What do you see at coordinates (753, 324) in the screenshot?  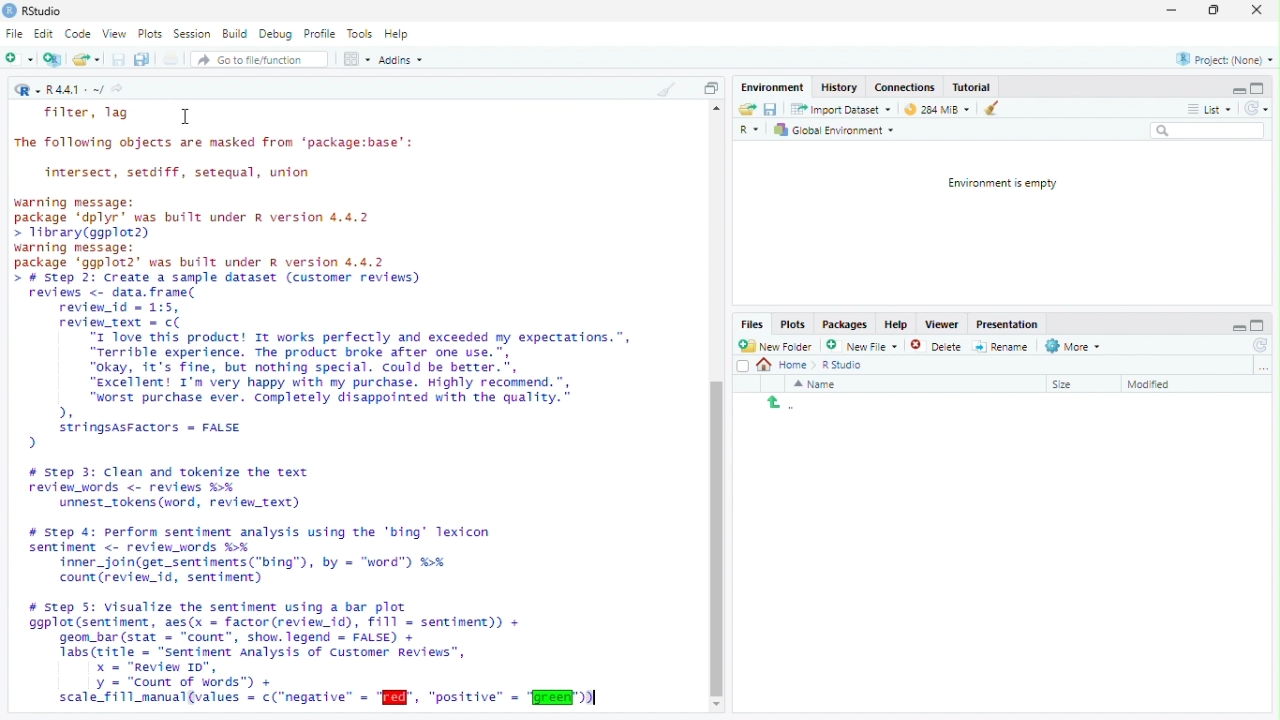 I see `Files` at bounding box center [753, 324].